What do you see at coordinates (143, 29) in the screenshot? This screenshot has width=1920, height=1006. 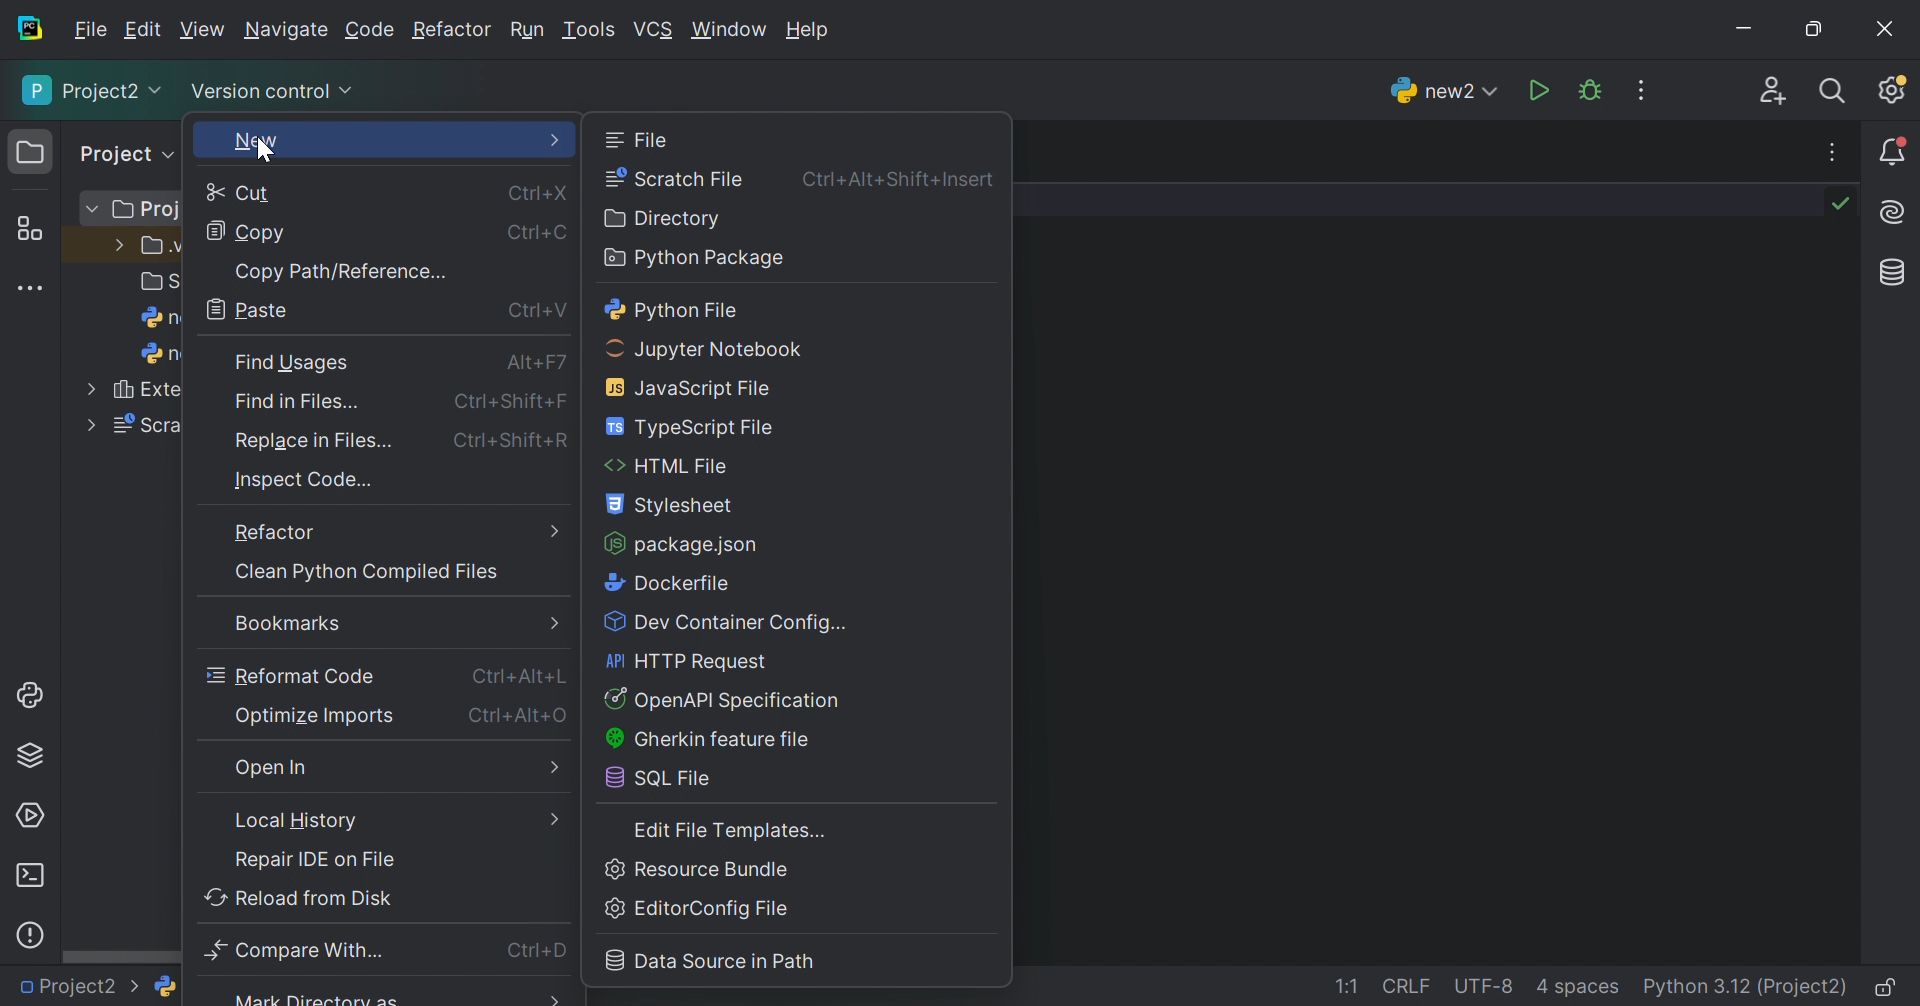 I see `Edit` at bounding box center [143, 29].